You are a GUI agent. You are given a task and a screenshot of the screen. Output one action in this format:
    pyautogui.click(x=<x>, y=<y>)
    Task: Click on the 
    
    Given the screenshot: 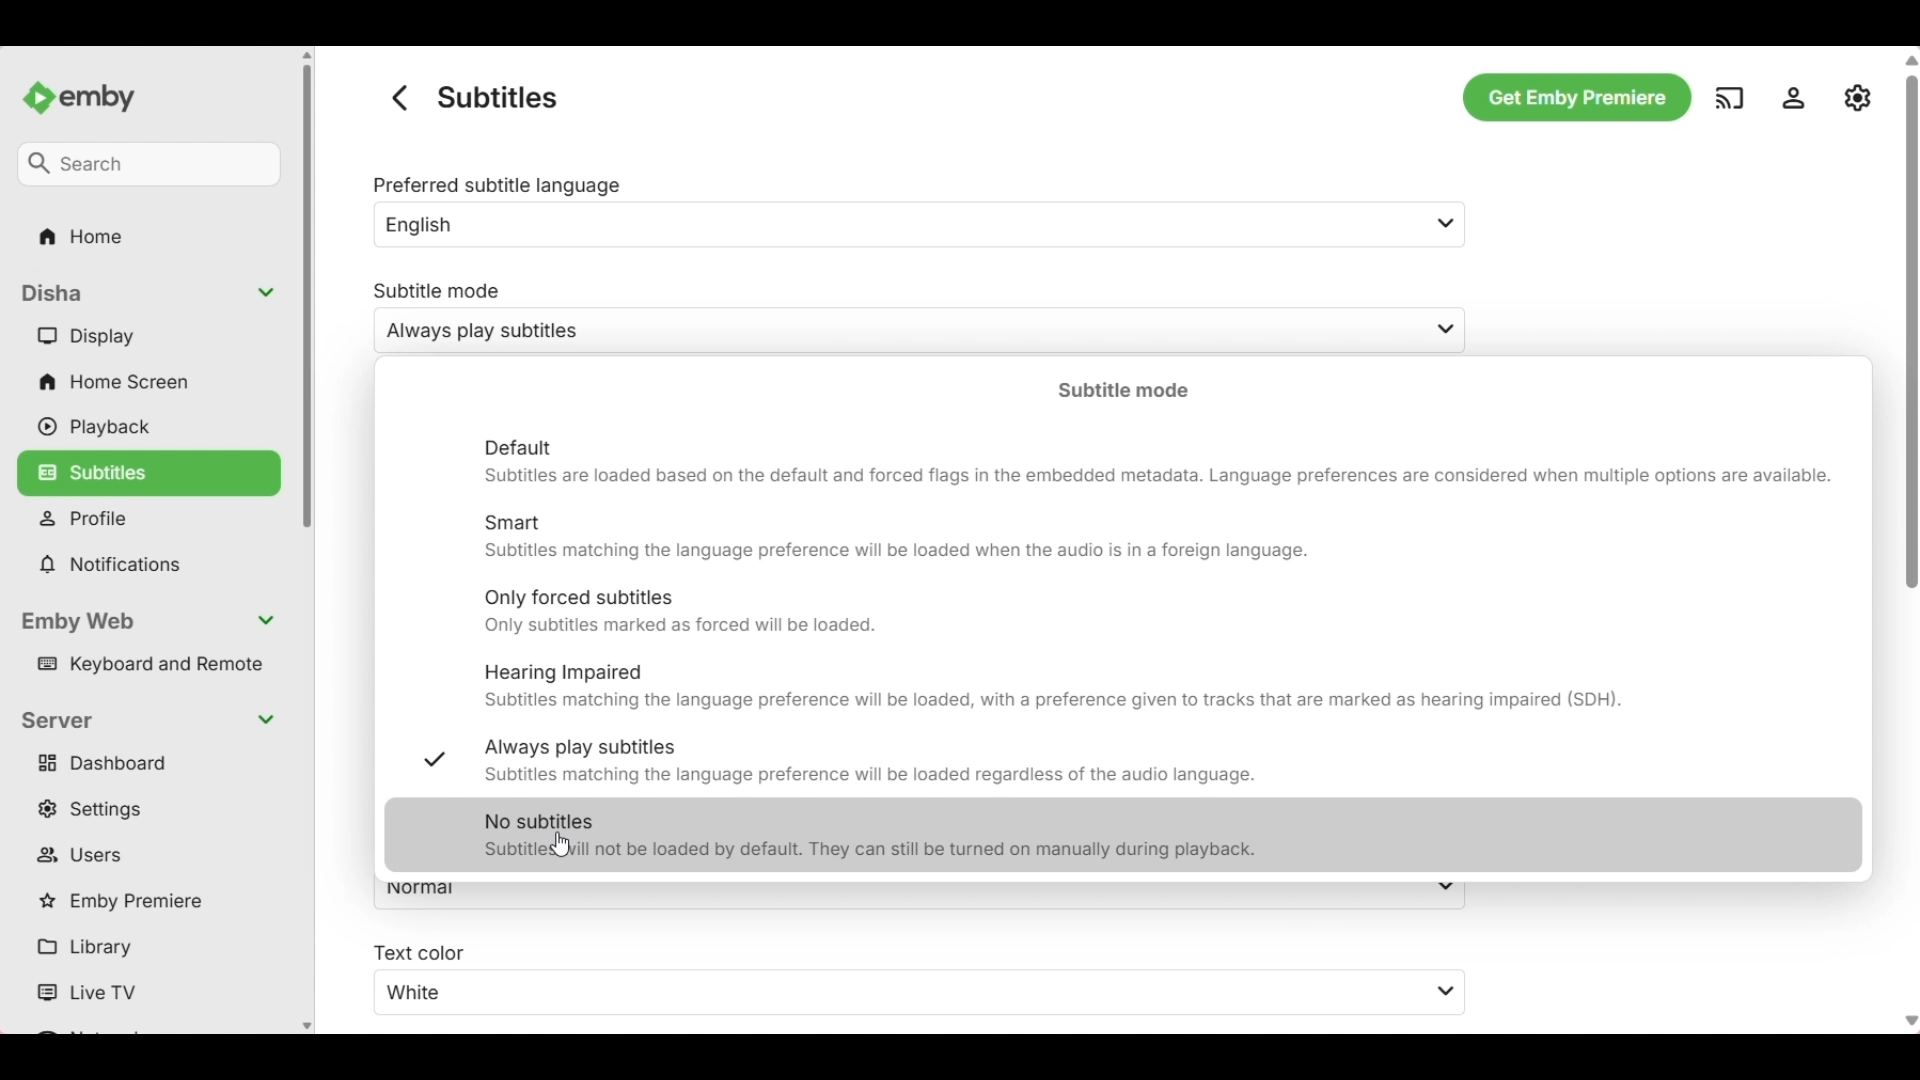 What is the action you would take?
    pyautogui.click(x=1859, y=97)
    